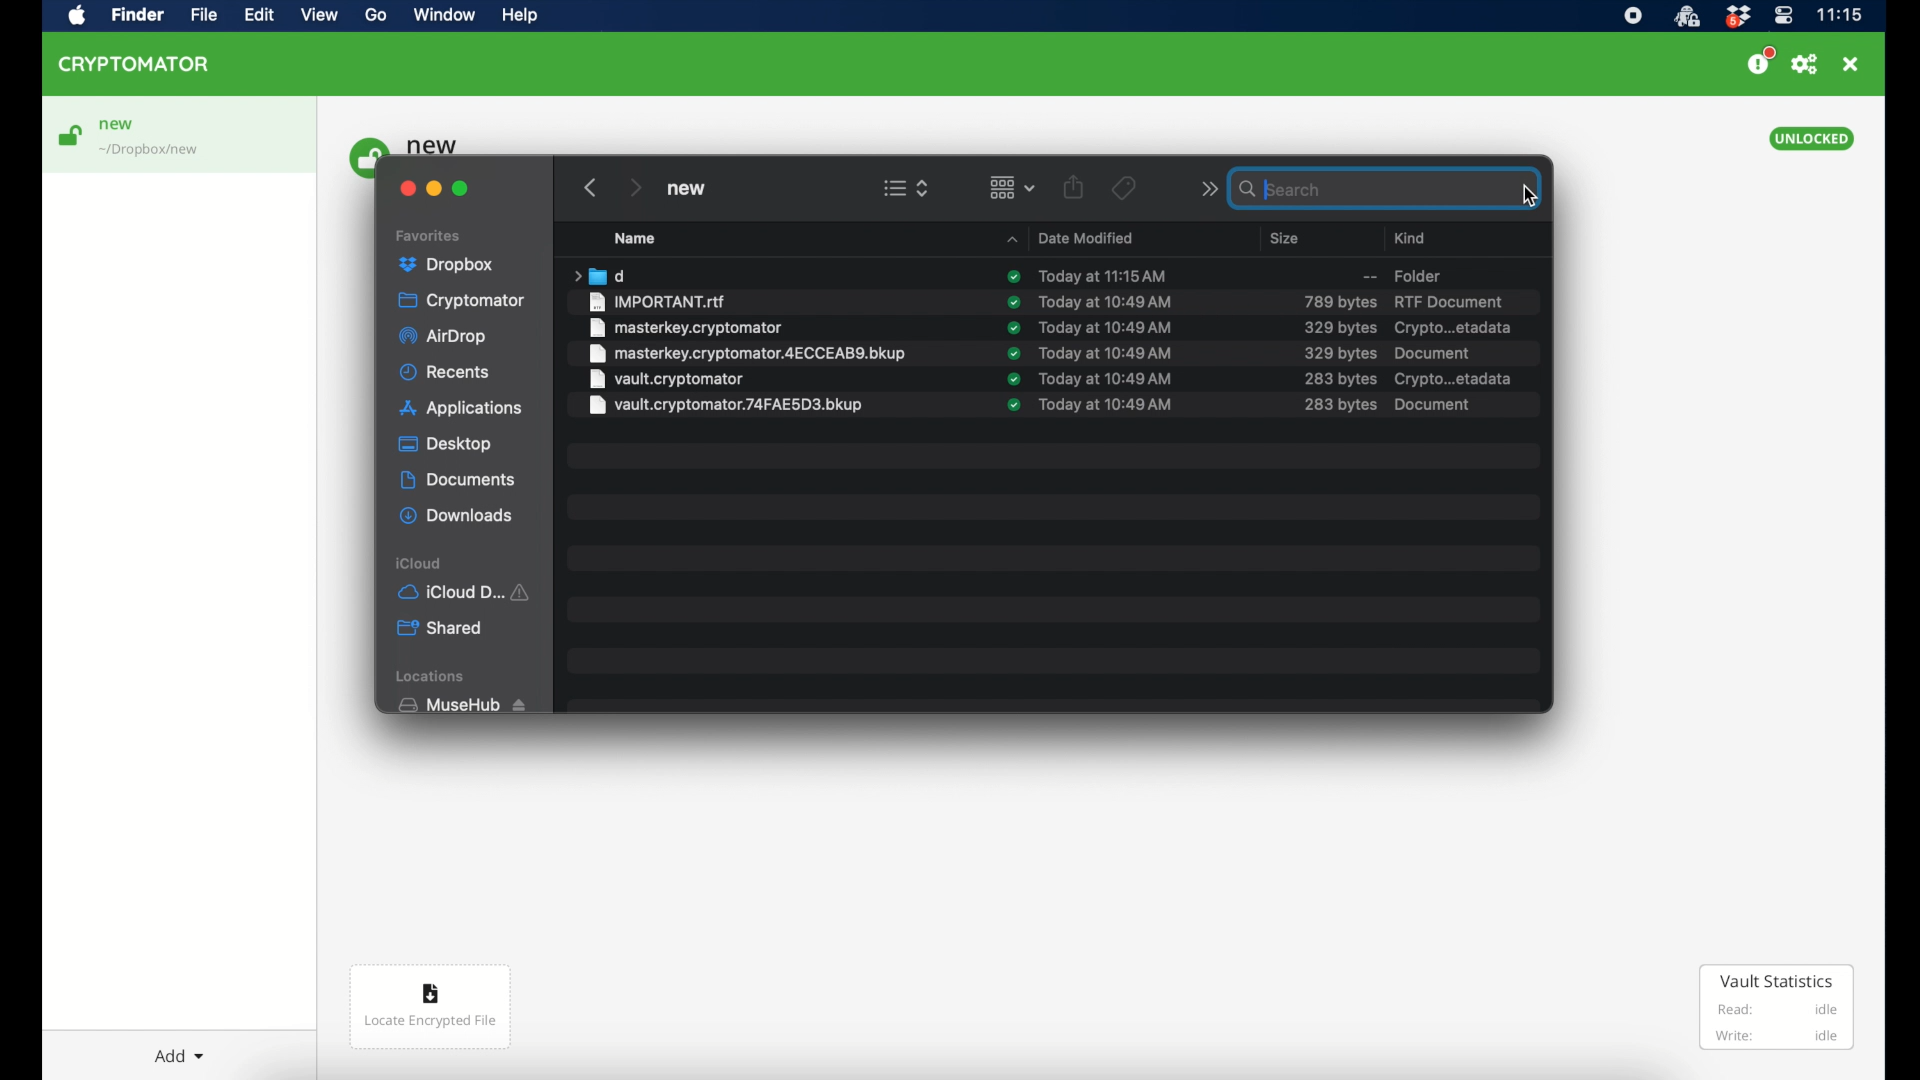  Describe the element at coordinates (1014, 379) in the screenshot. I see `syncs` at that location.